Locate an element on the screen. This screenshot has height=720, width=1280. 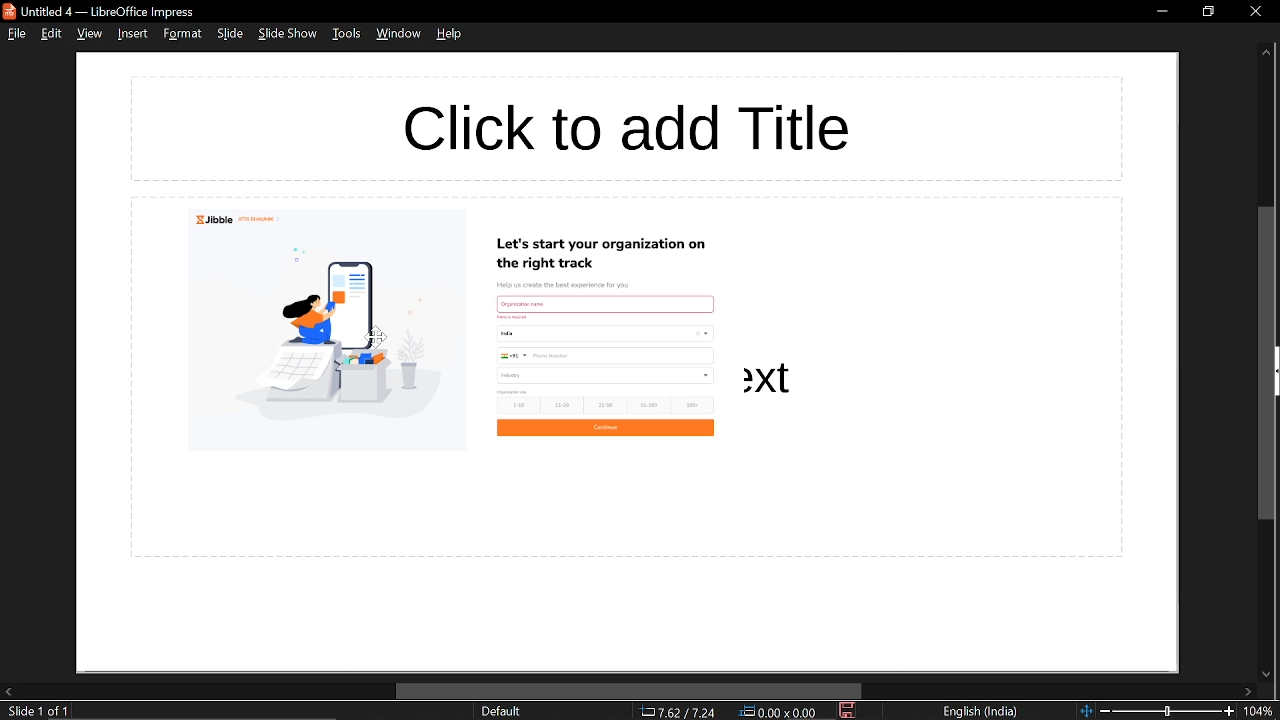
co-ordinate is located at coordinates (678, 711).